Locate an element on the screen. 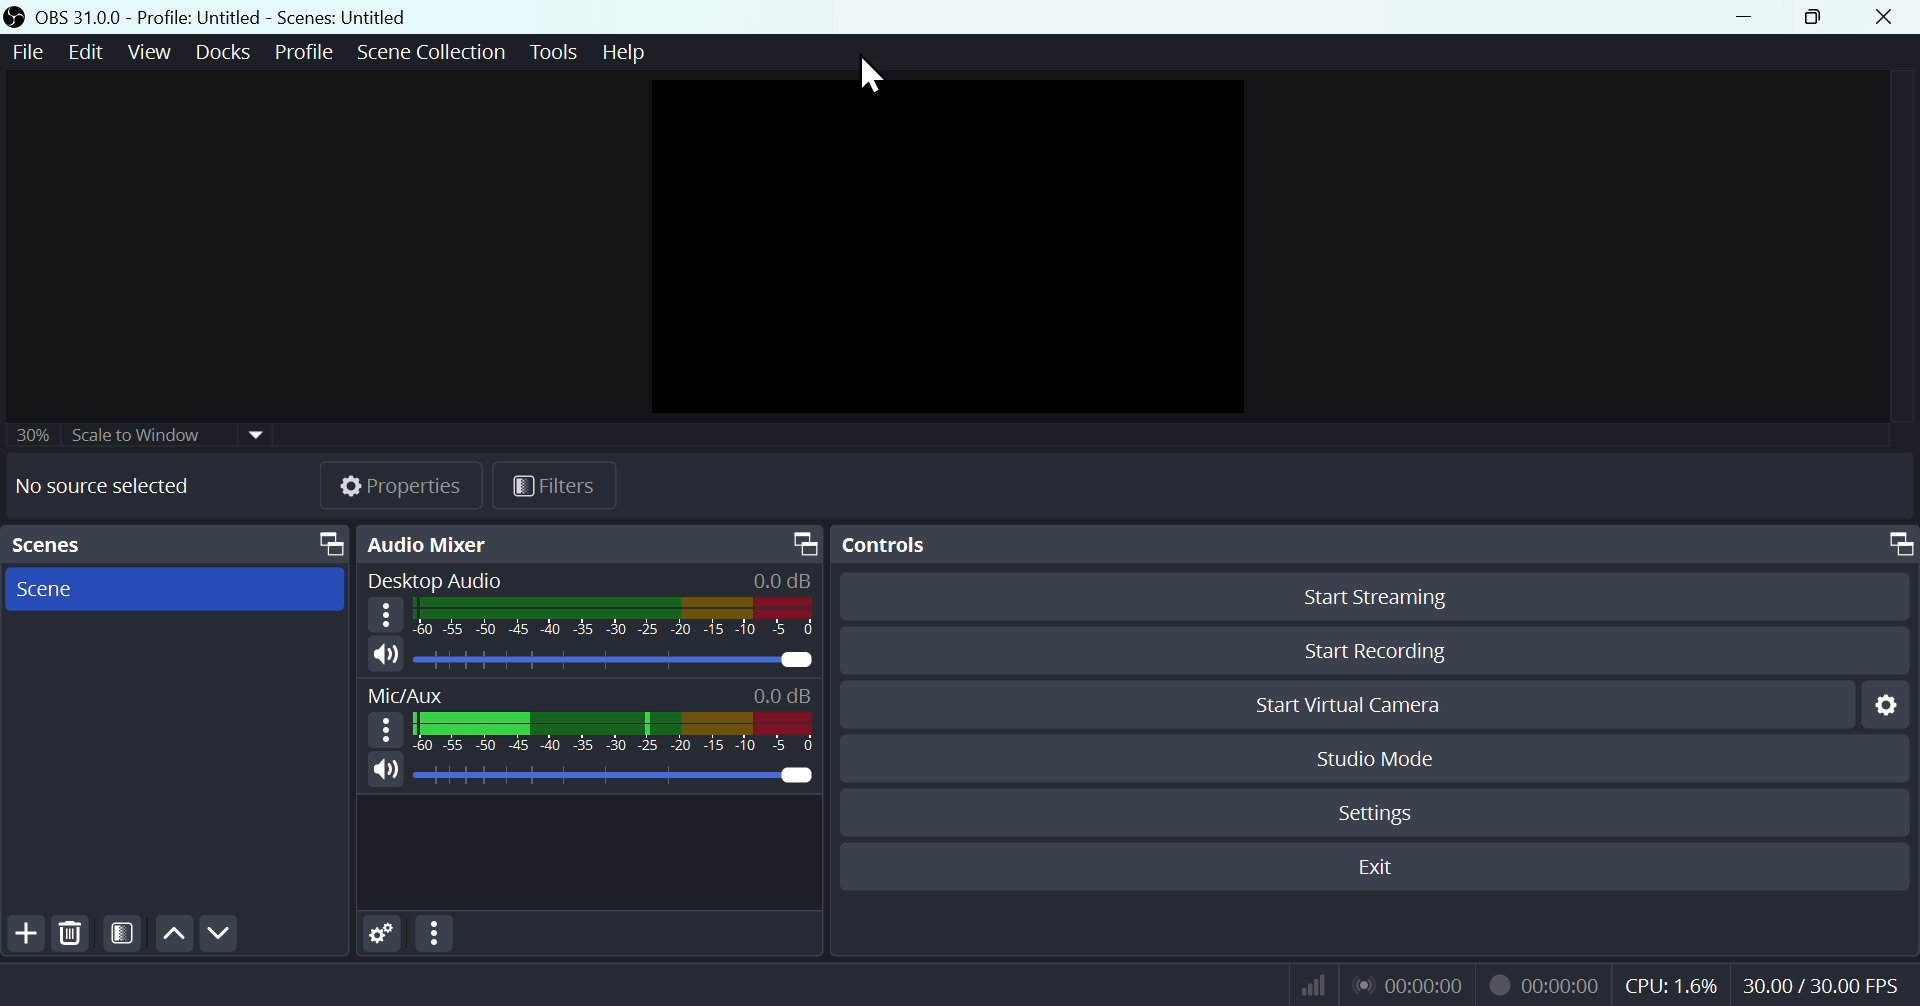 The image size is (1920, 1006). Scenes is located at coordinates (181, 543).